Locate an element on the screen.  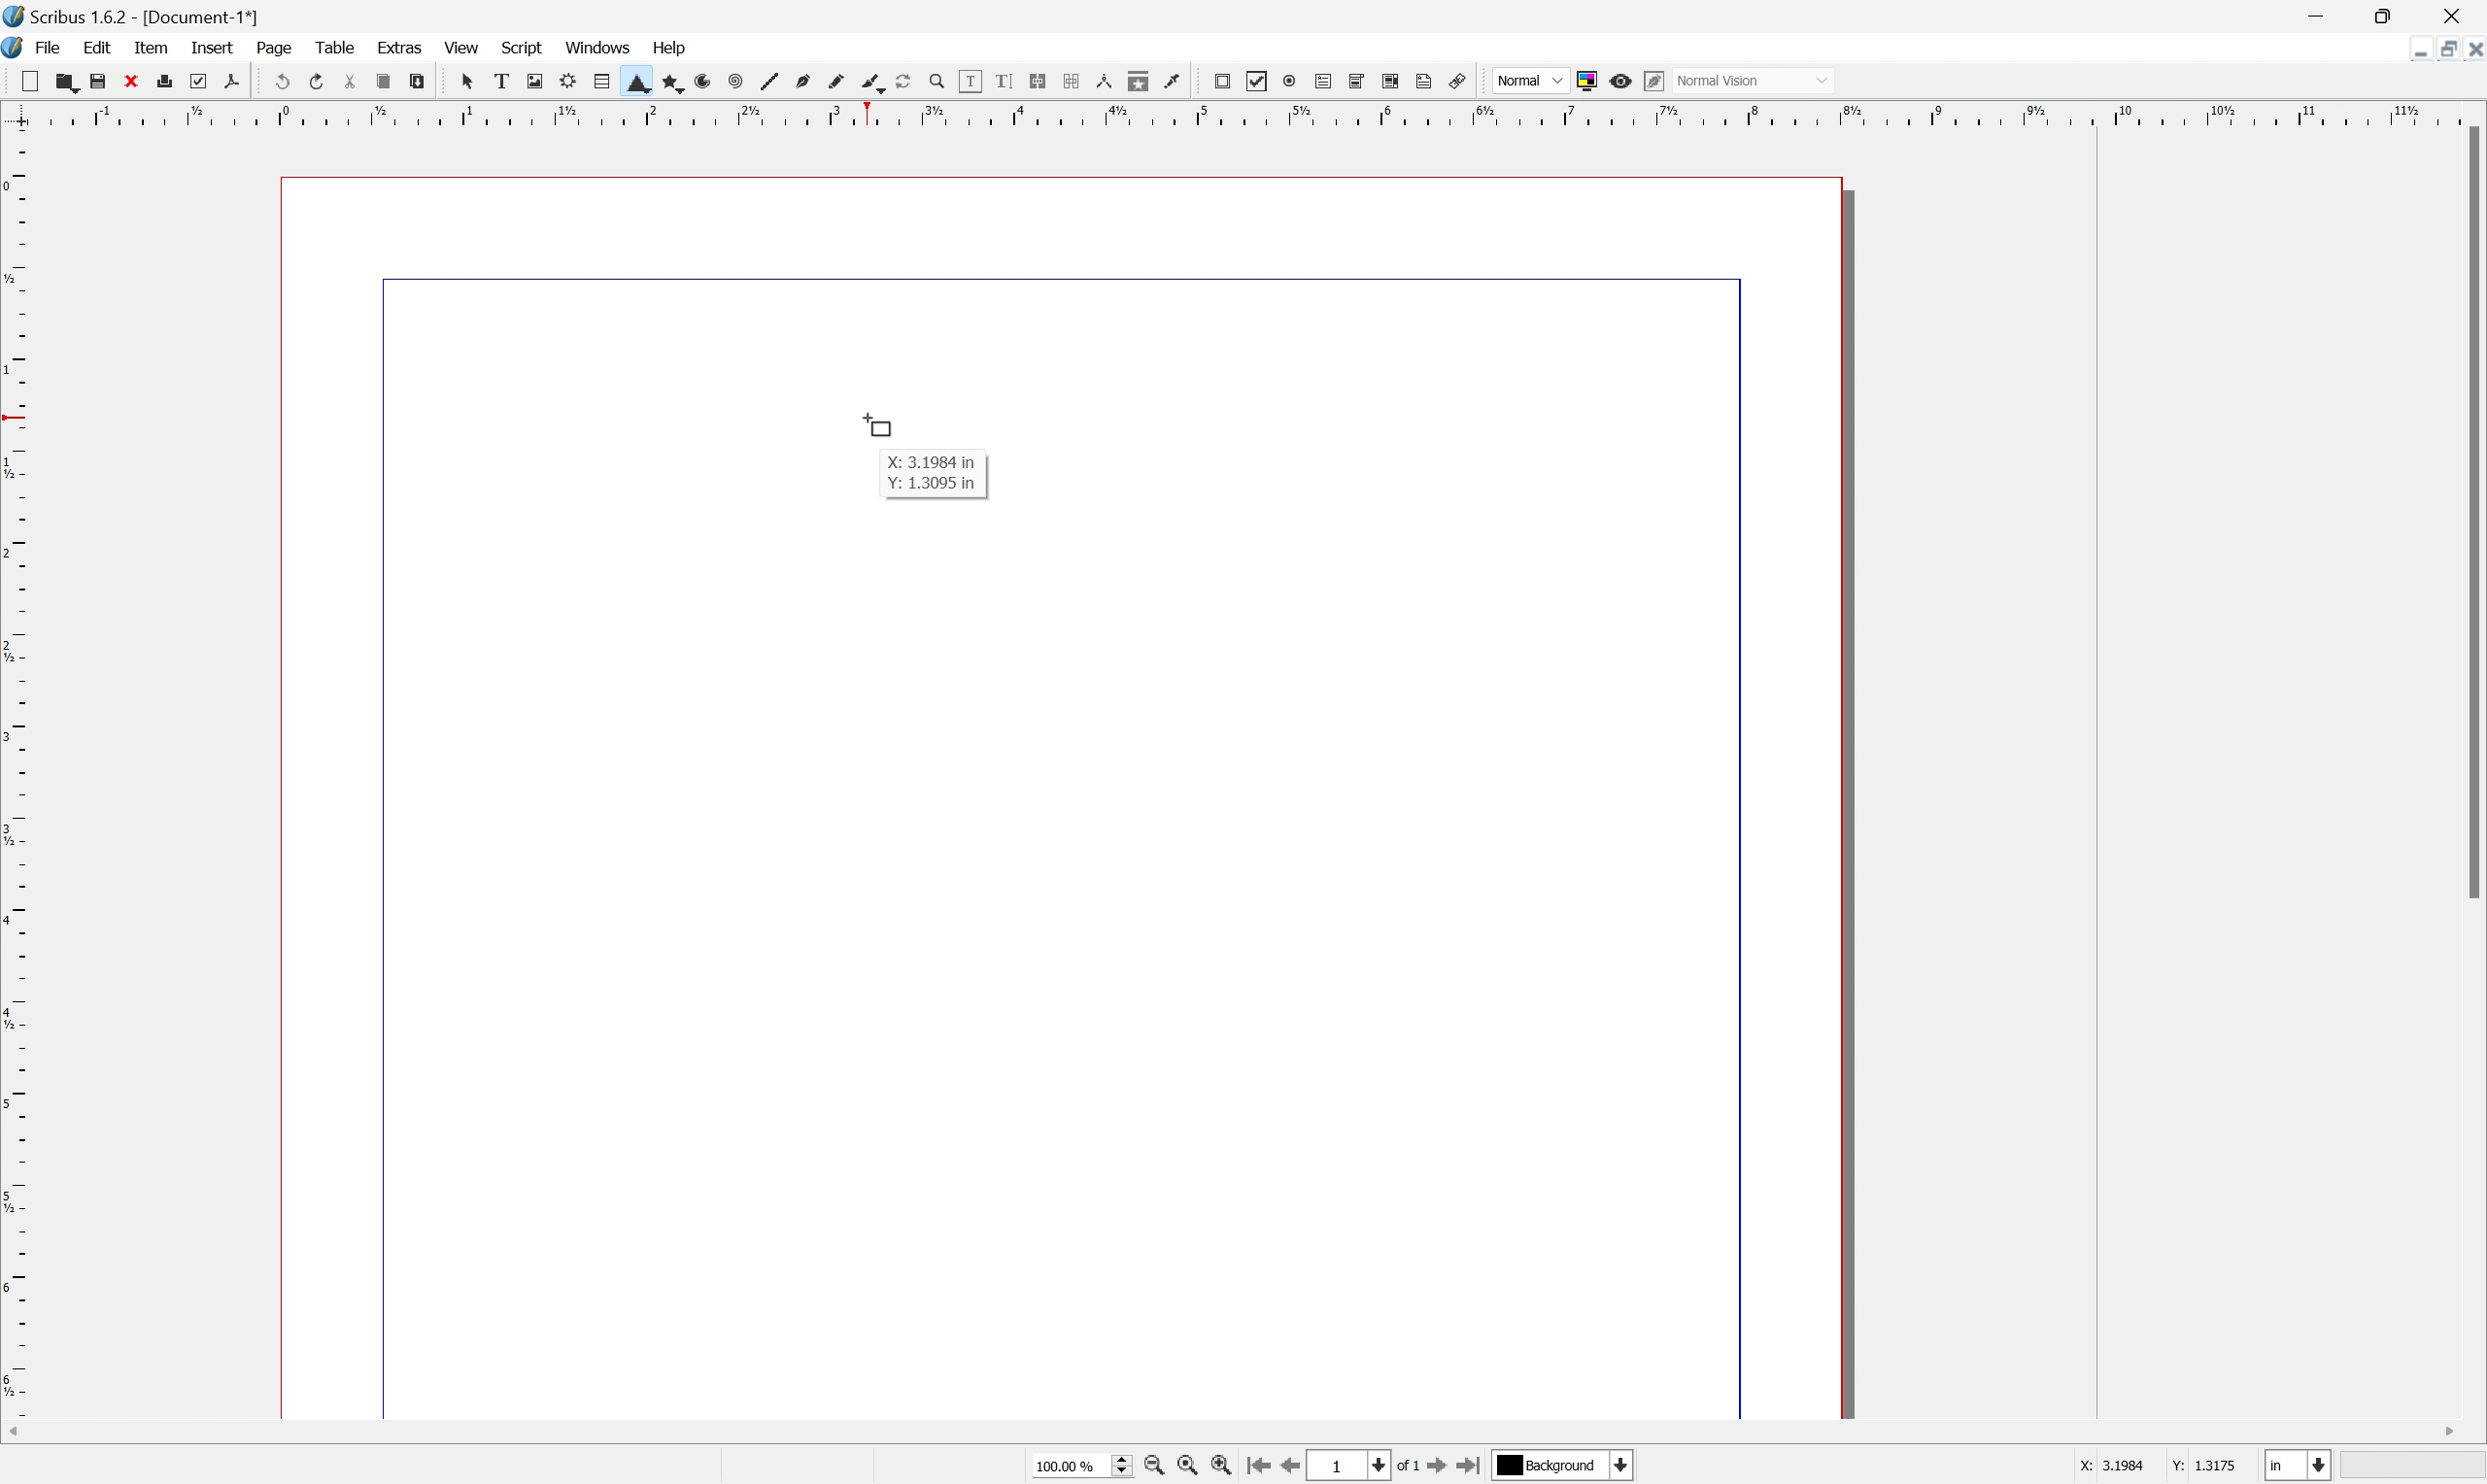
Page is located at coordinates (274, 48).